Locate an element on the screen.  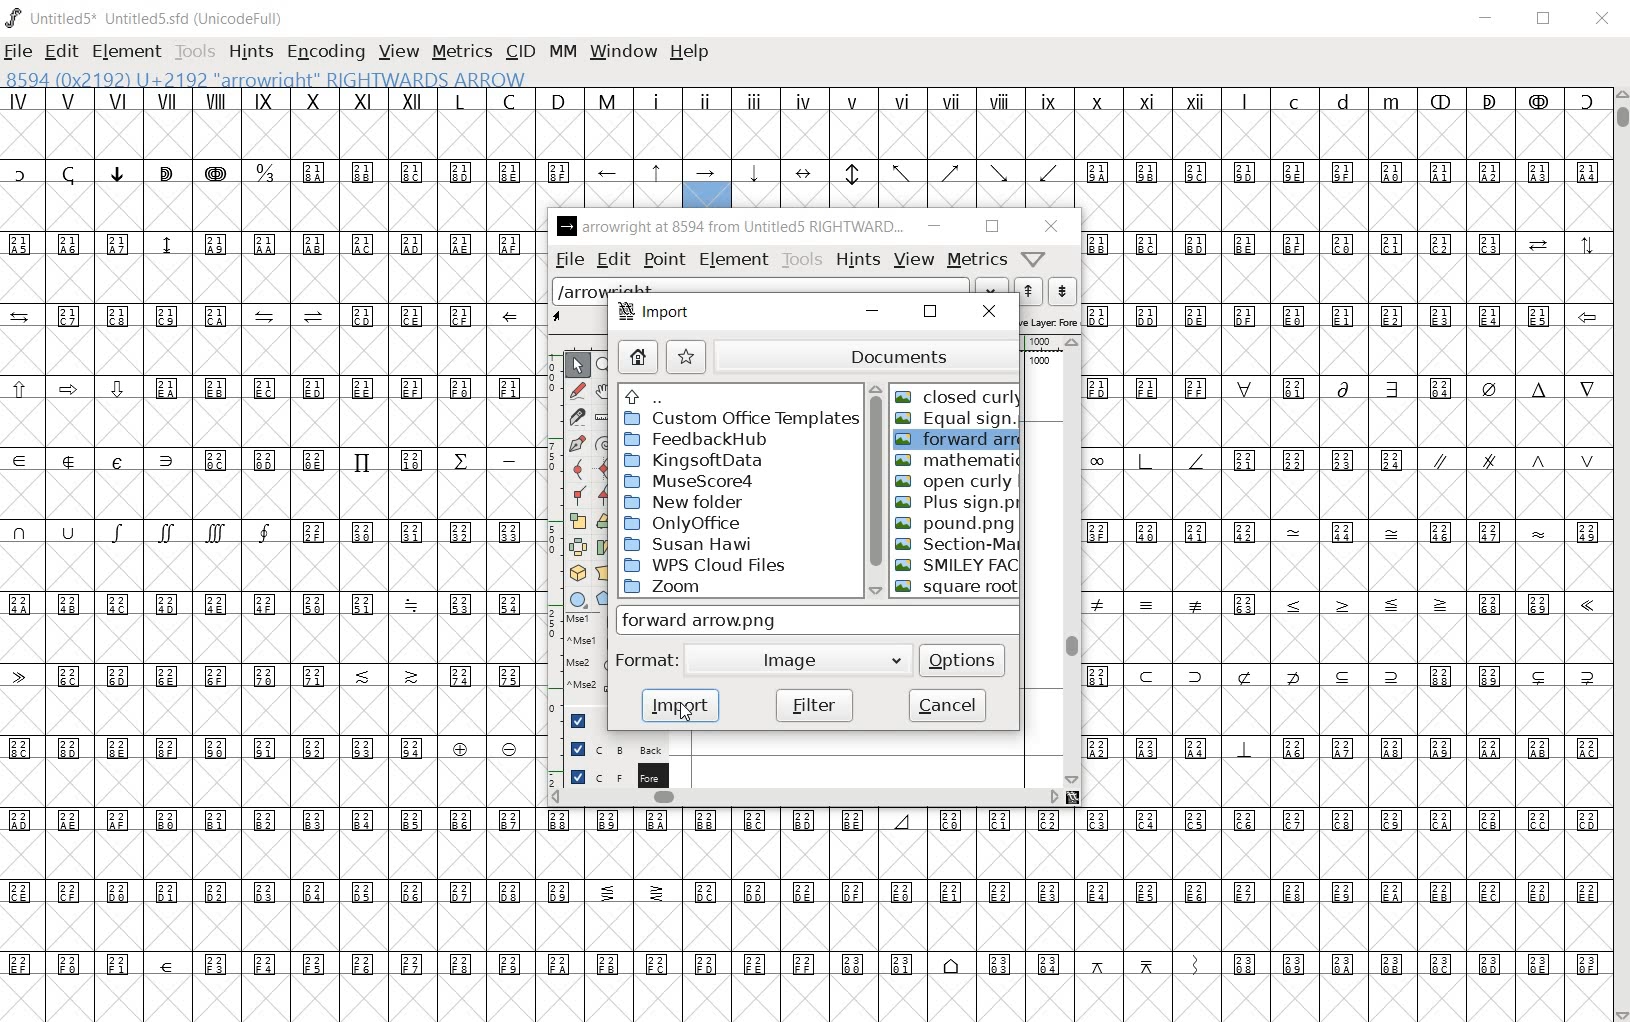
foreground is located at coordinates (610, 775).